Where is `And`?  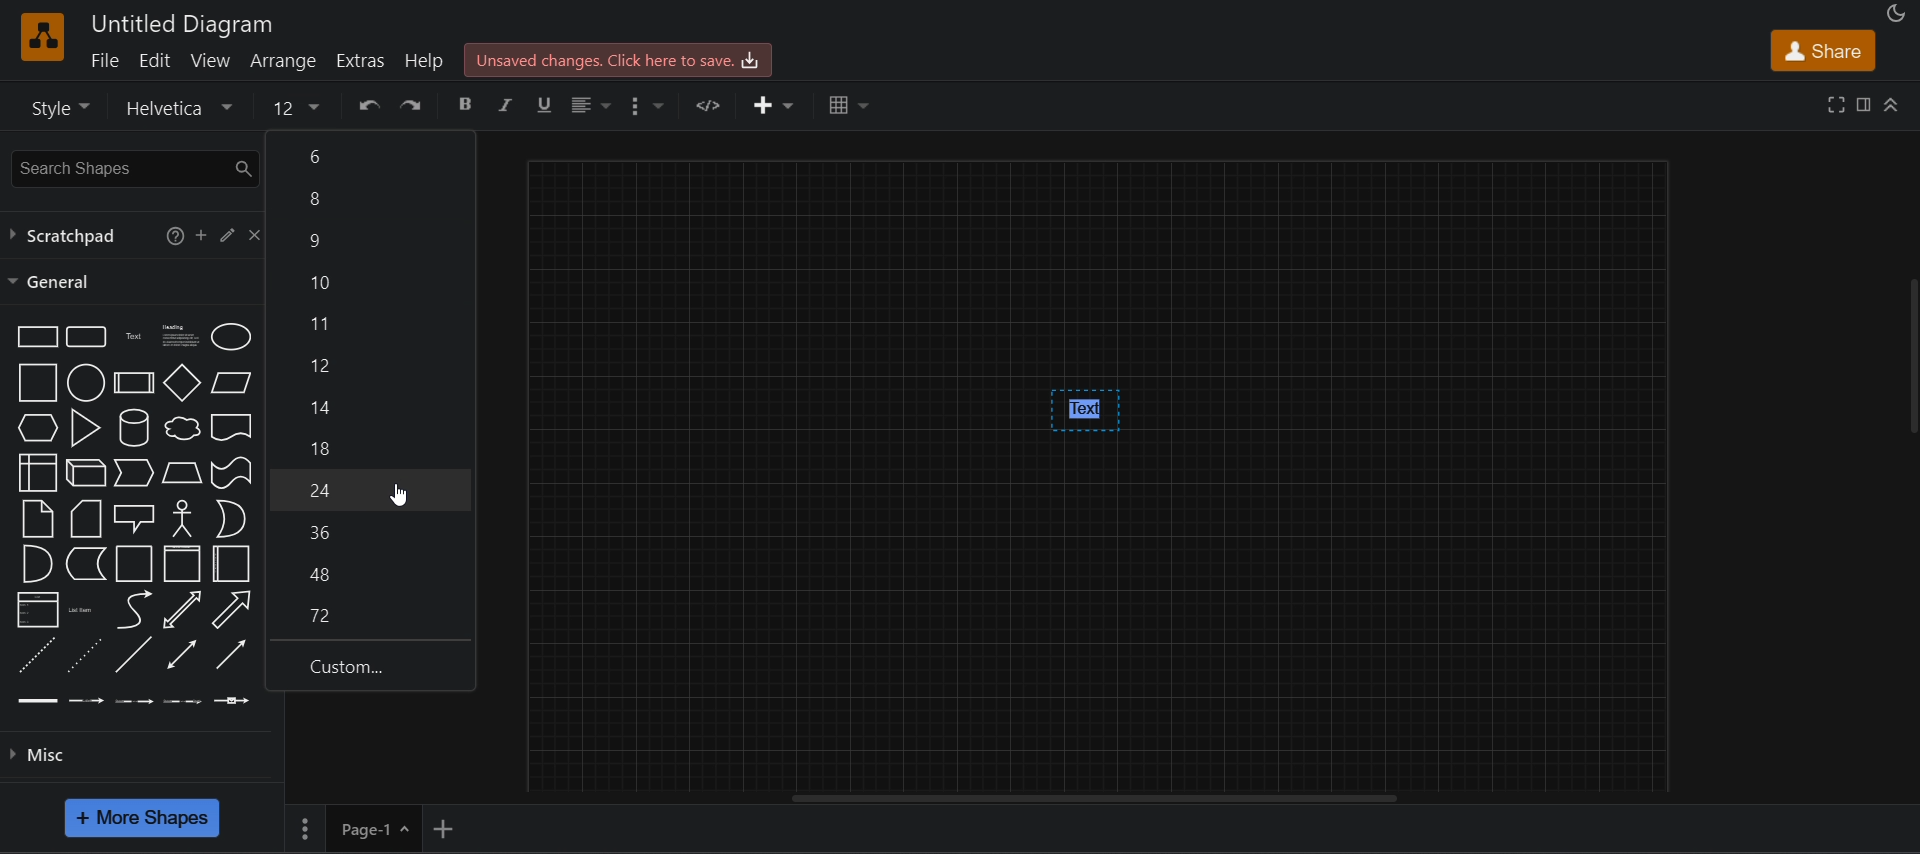 And is located at coordinates (39, 564).